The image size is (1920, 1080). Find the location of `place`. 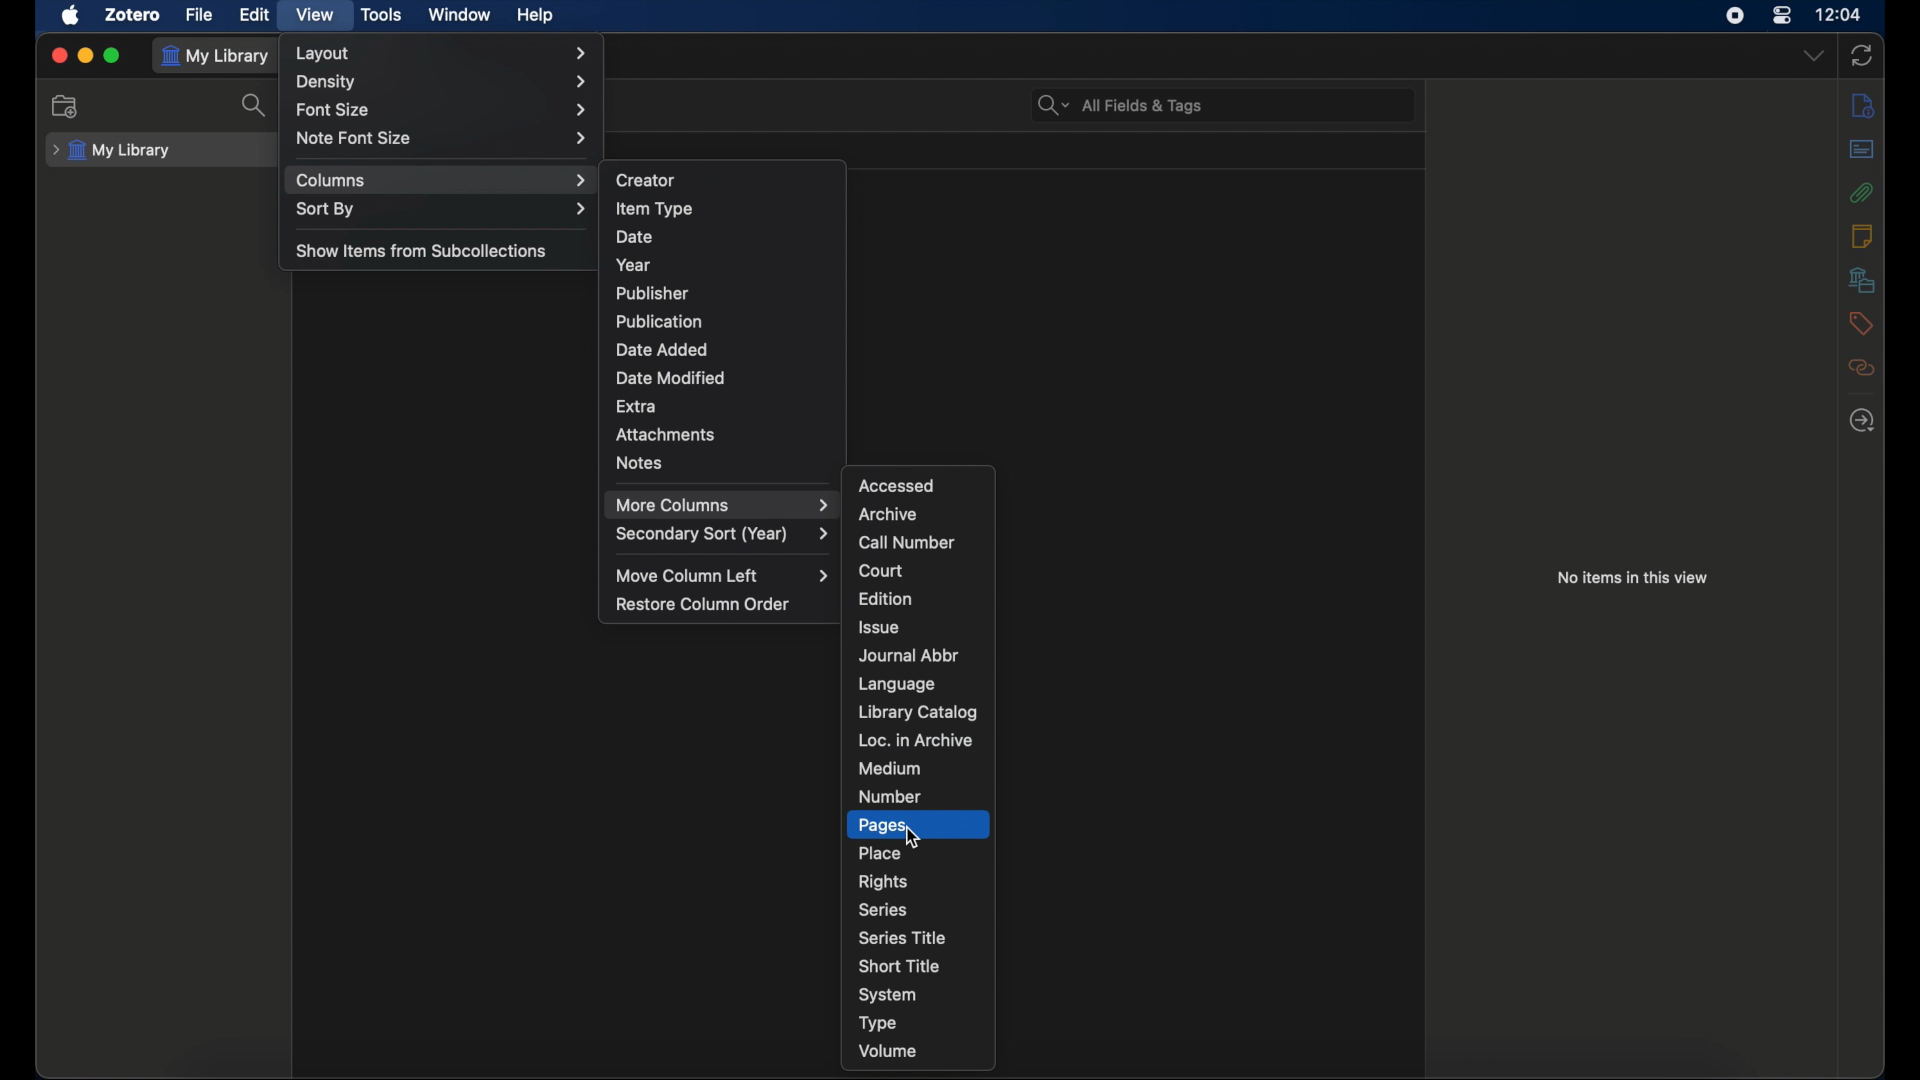

place is located at coordinates (881, 853).